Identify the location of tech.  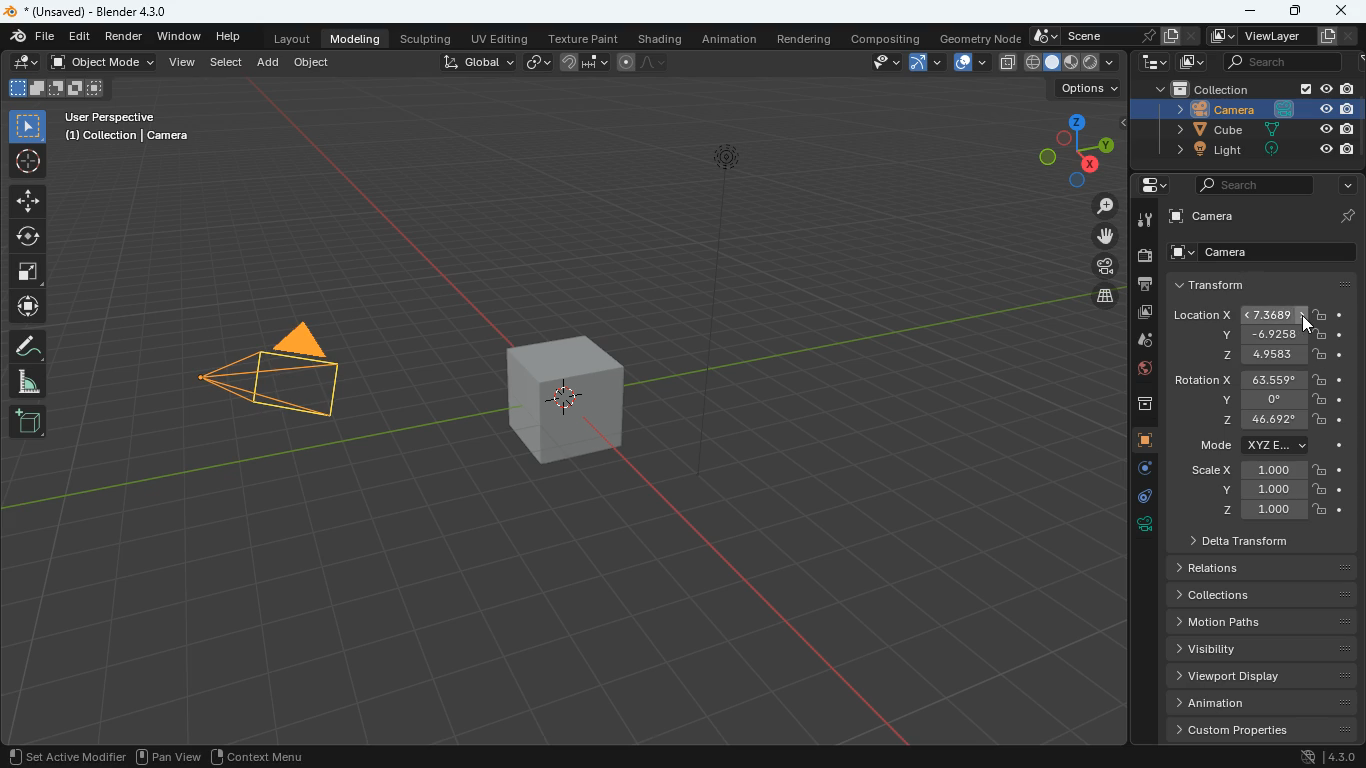
(1152, 63).